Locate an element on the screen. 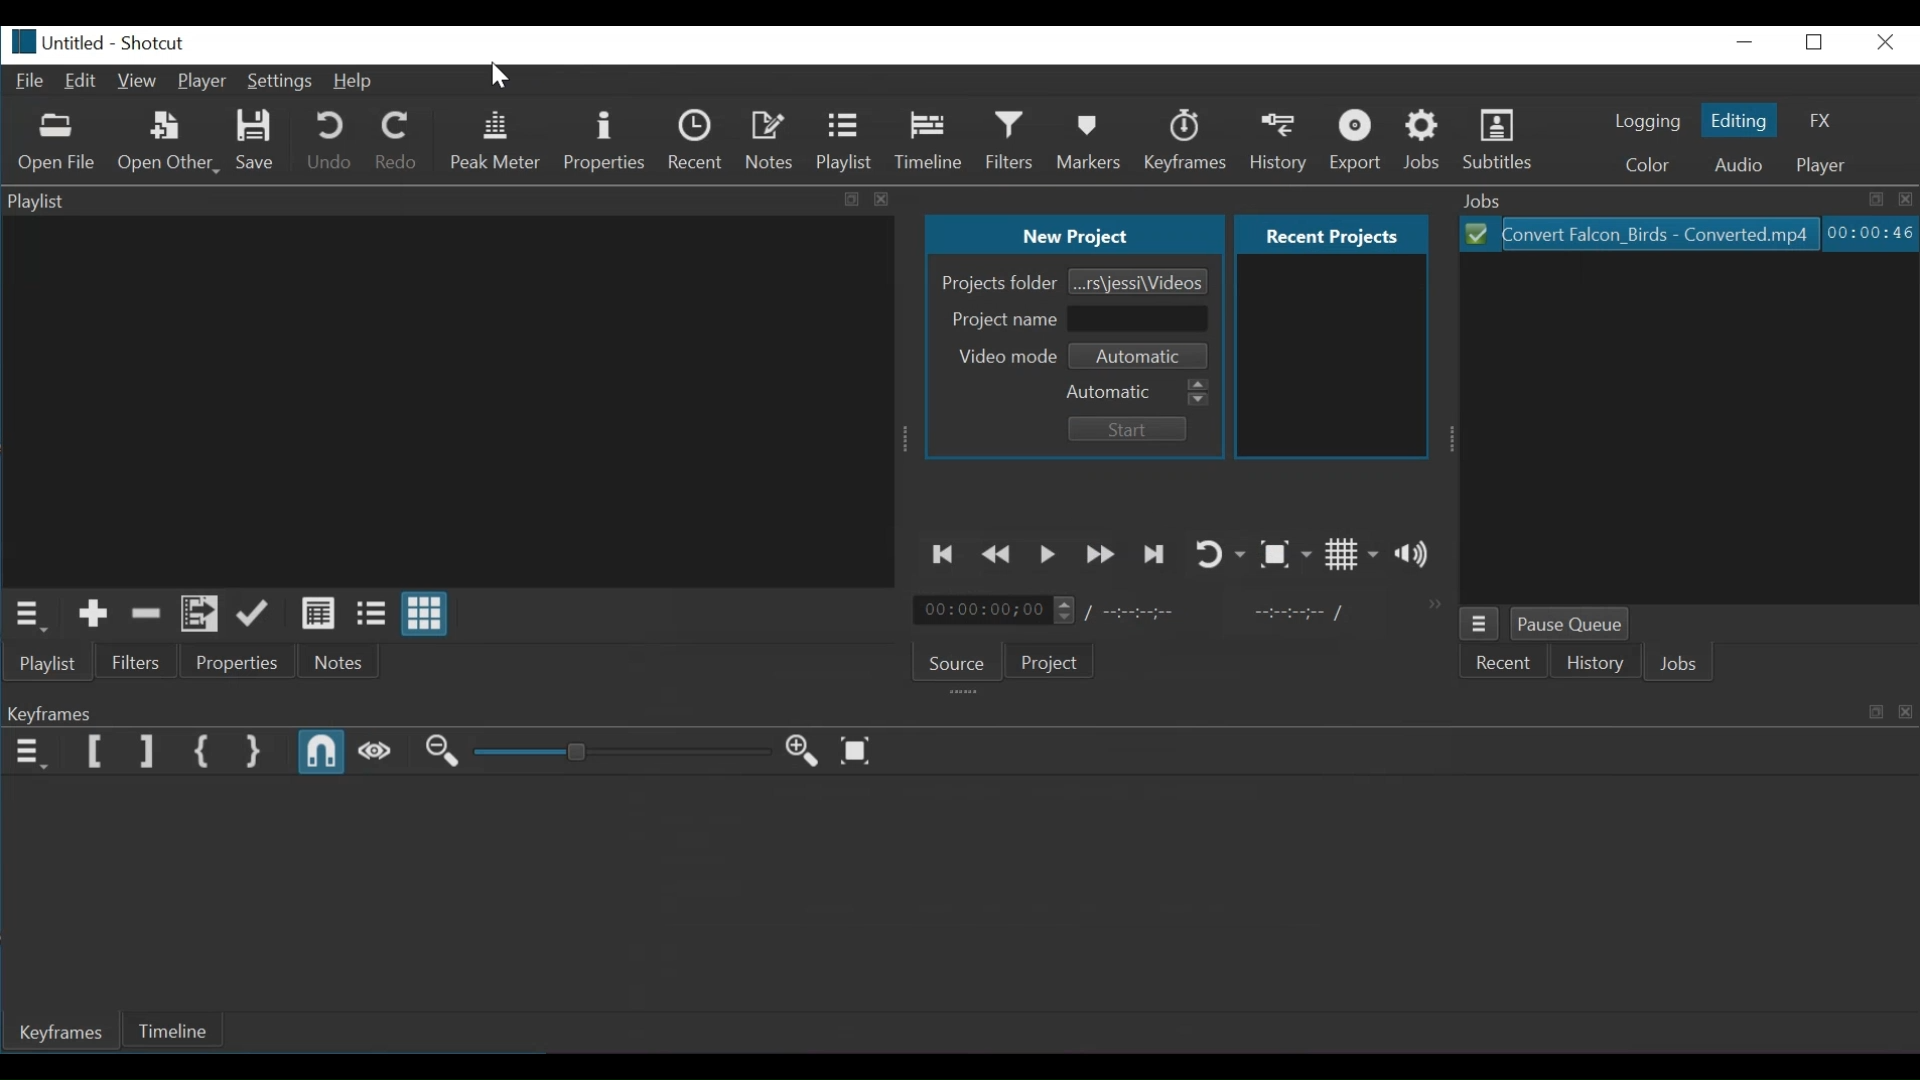 The width and height of the screenshot is (1920, 1080). Show the volume control is located at coordinates (1417, 555).